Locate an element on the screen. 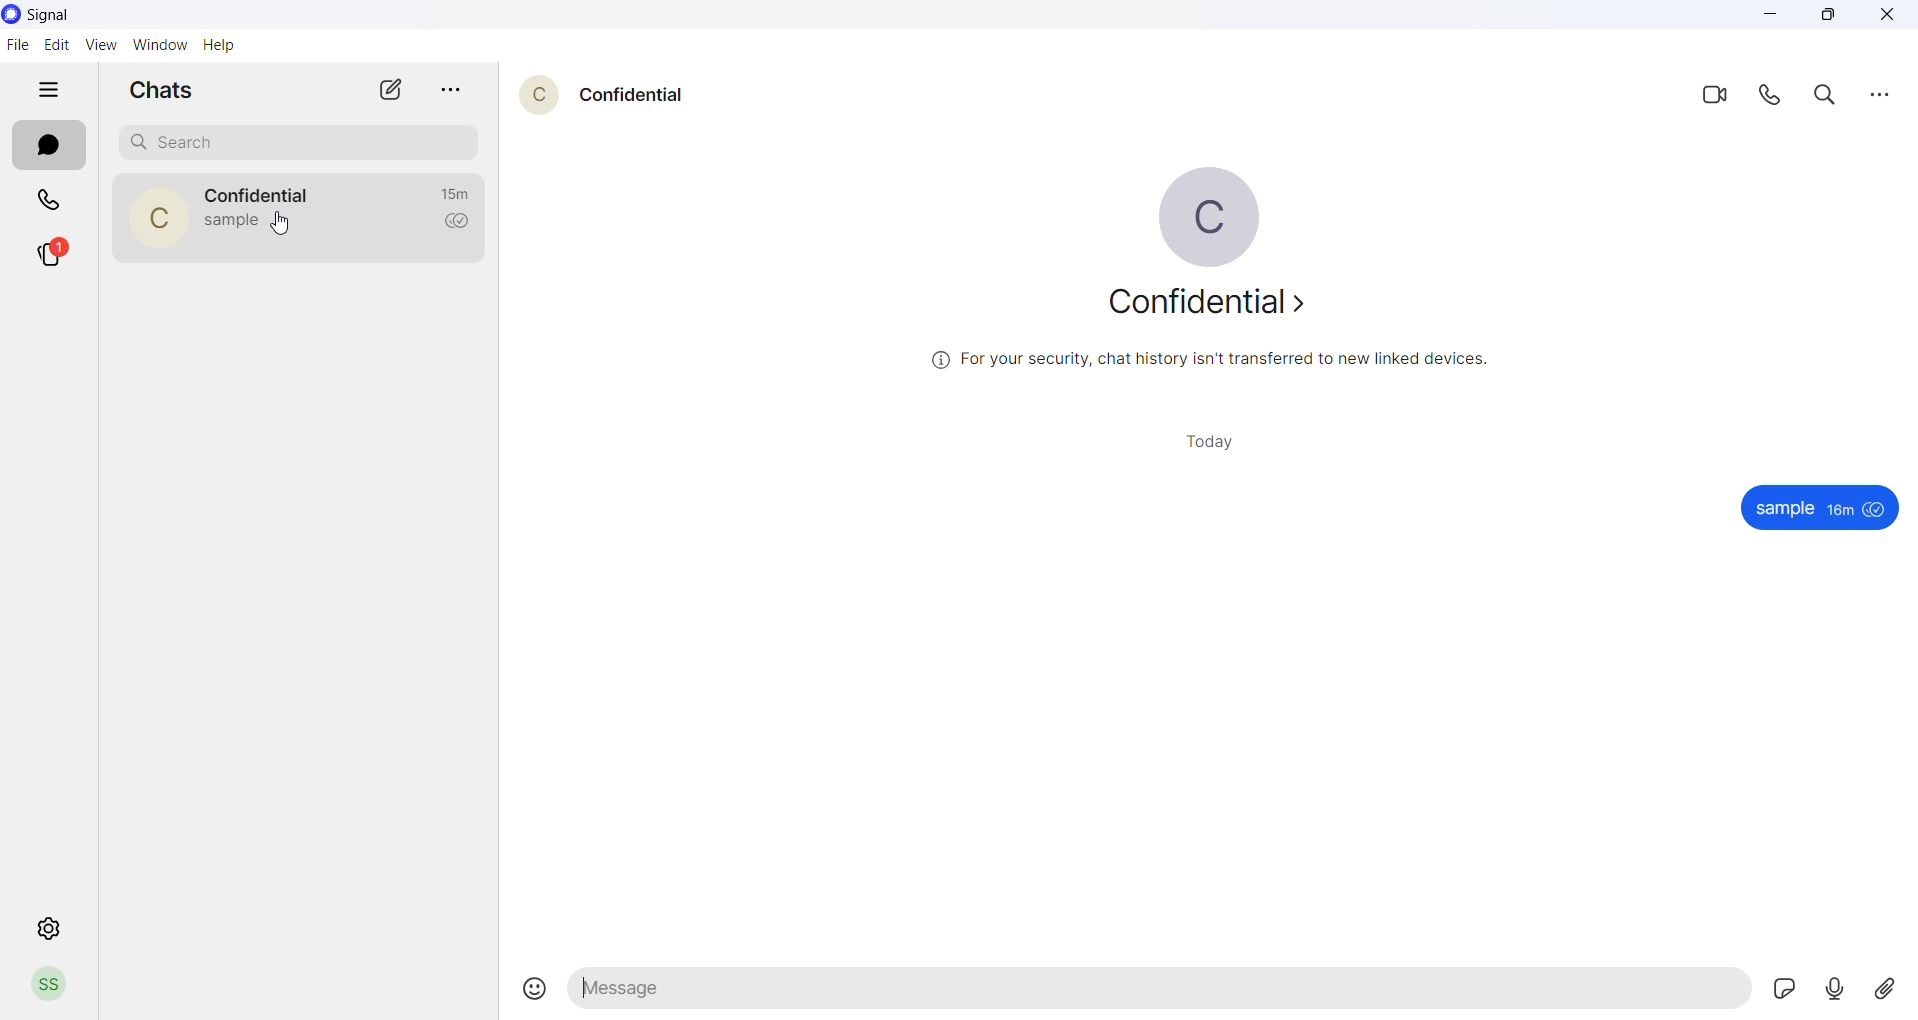 The width and height of the screenshot is (1918, 1020). call is located at coordinates (40, 197).